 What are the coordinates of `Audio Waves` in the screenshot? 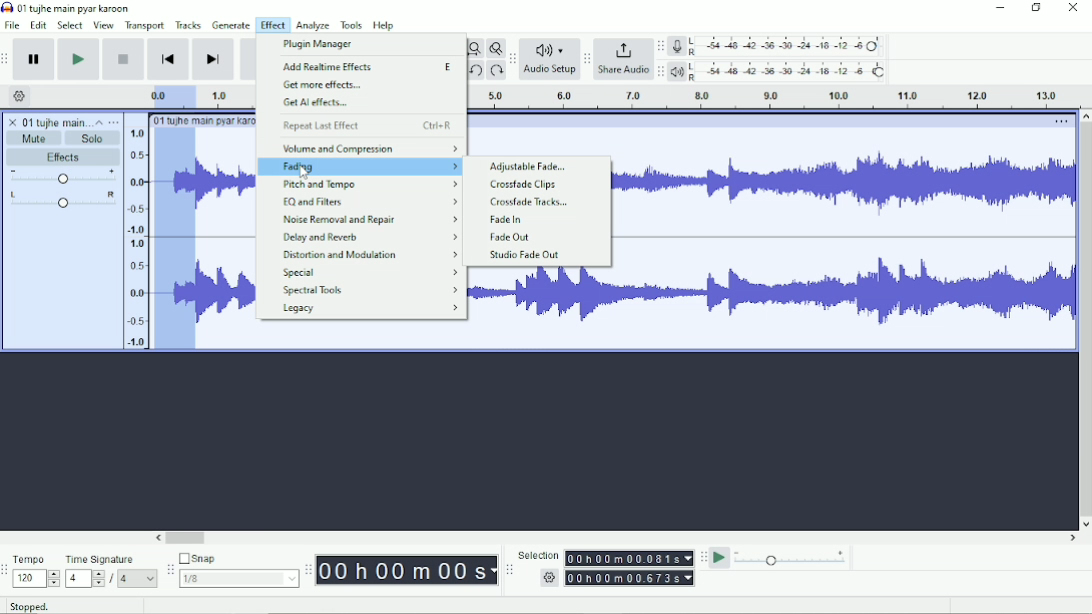 It's located at (842, 294).